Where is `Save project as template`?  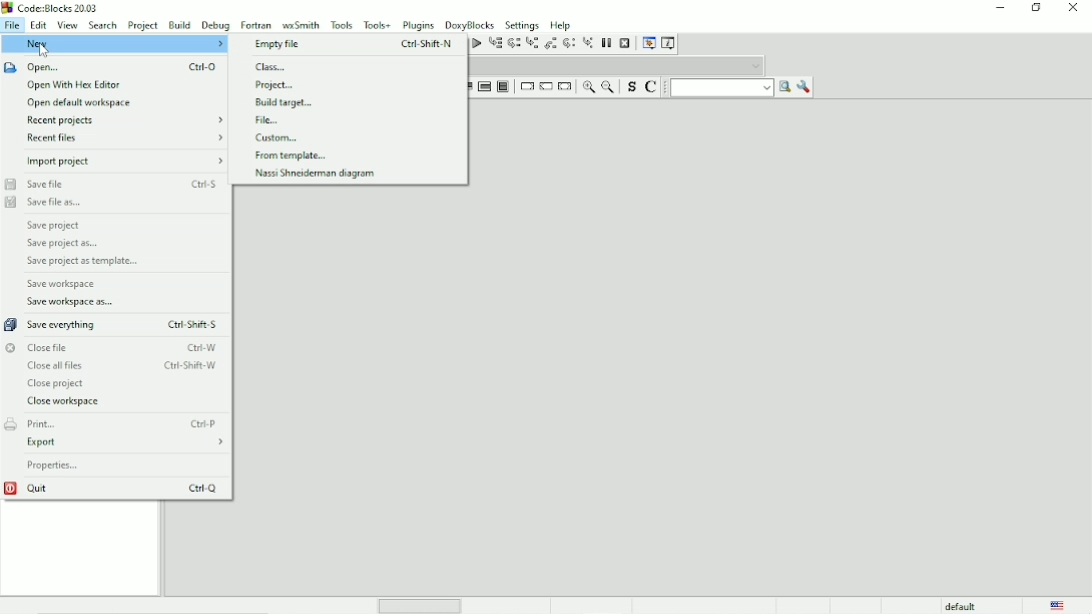 Save project as template is located at coordinates (81, 262).